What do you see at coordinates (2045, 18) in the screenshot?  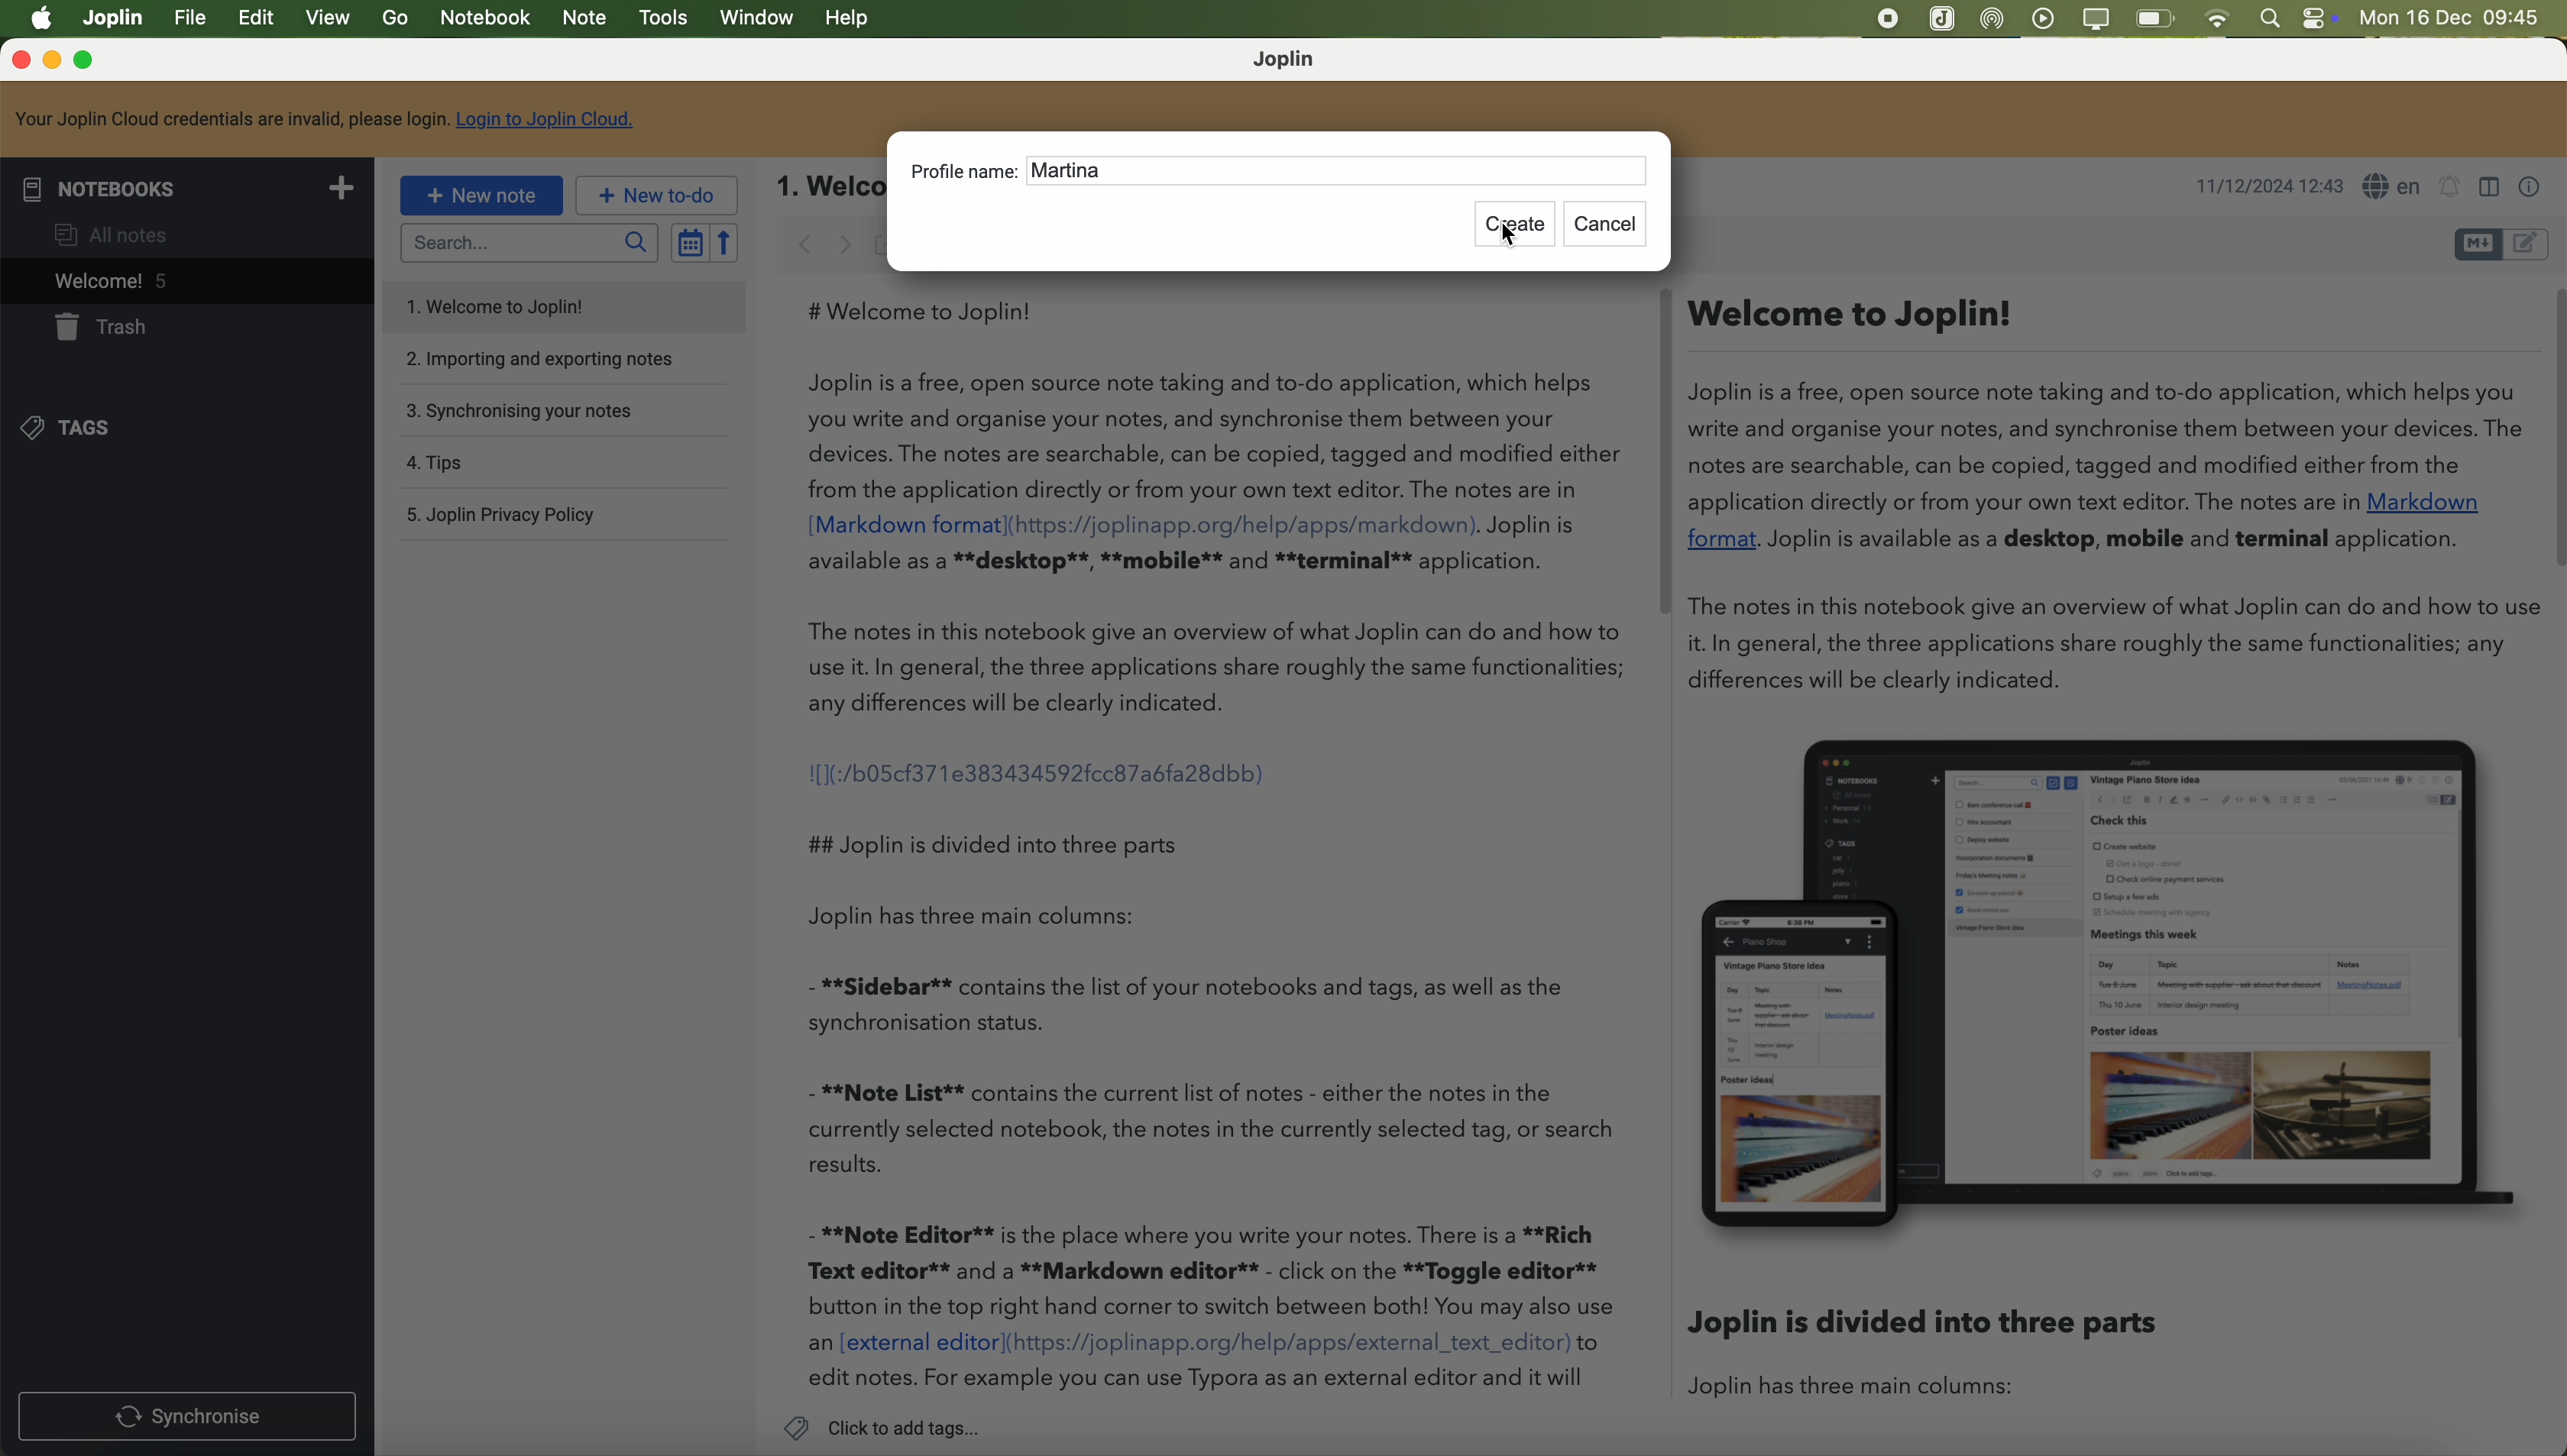 I see `play` at bounding box center [2045, 18].